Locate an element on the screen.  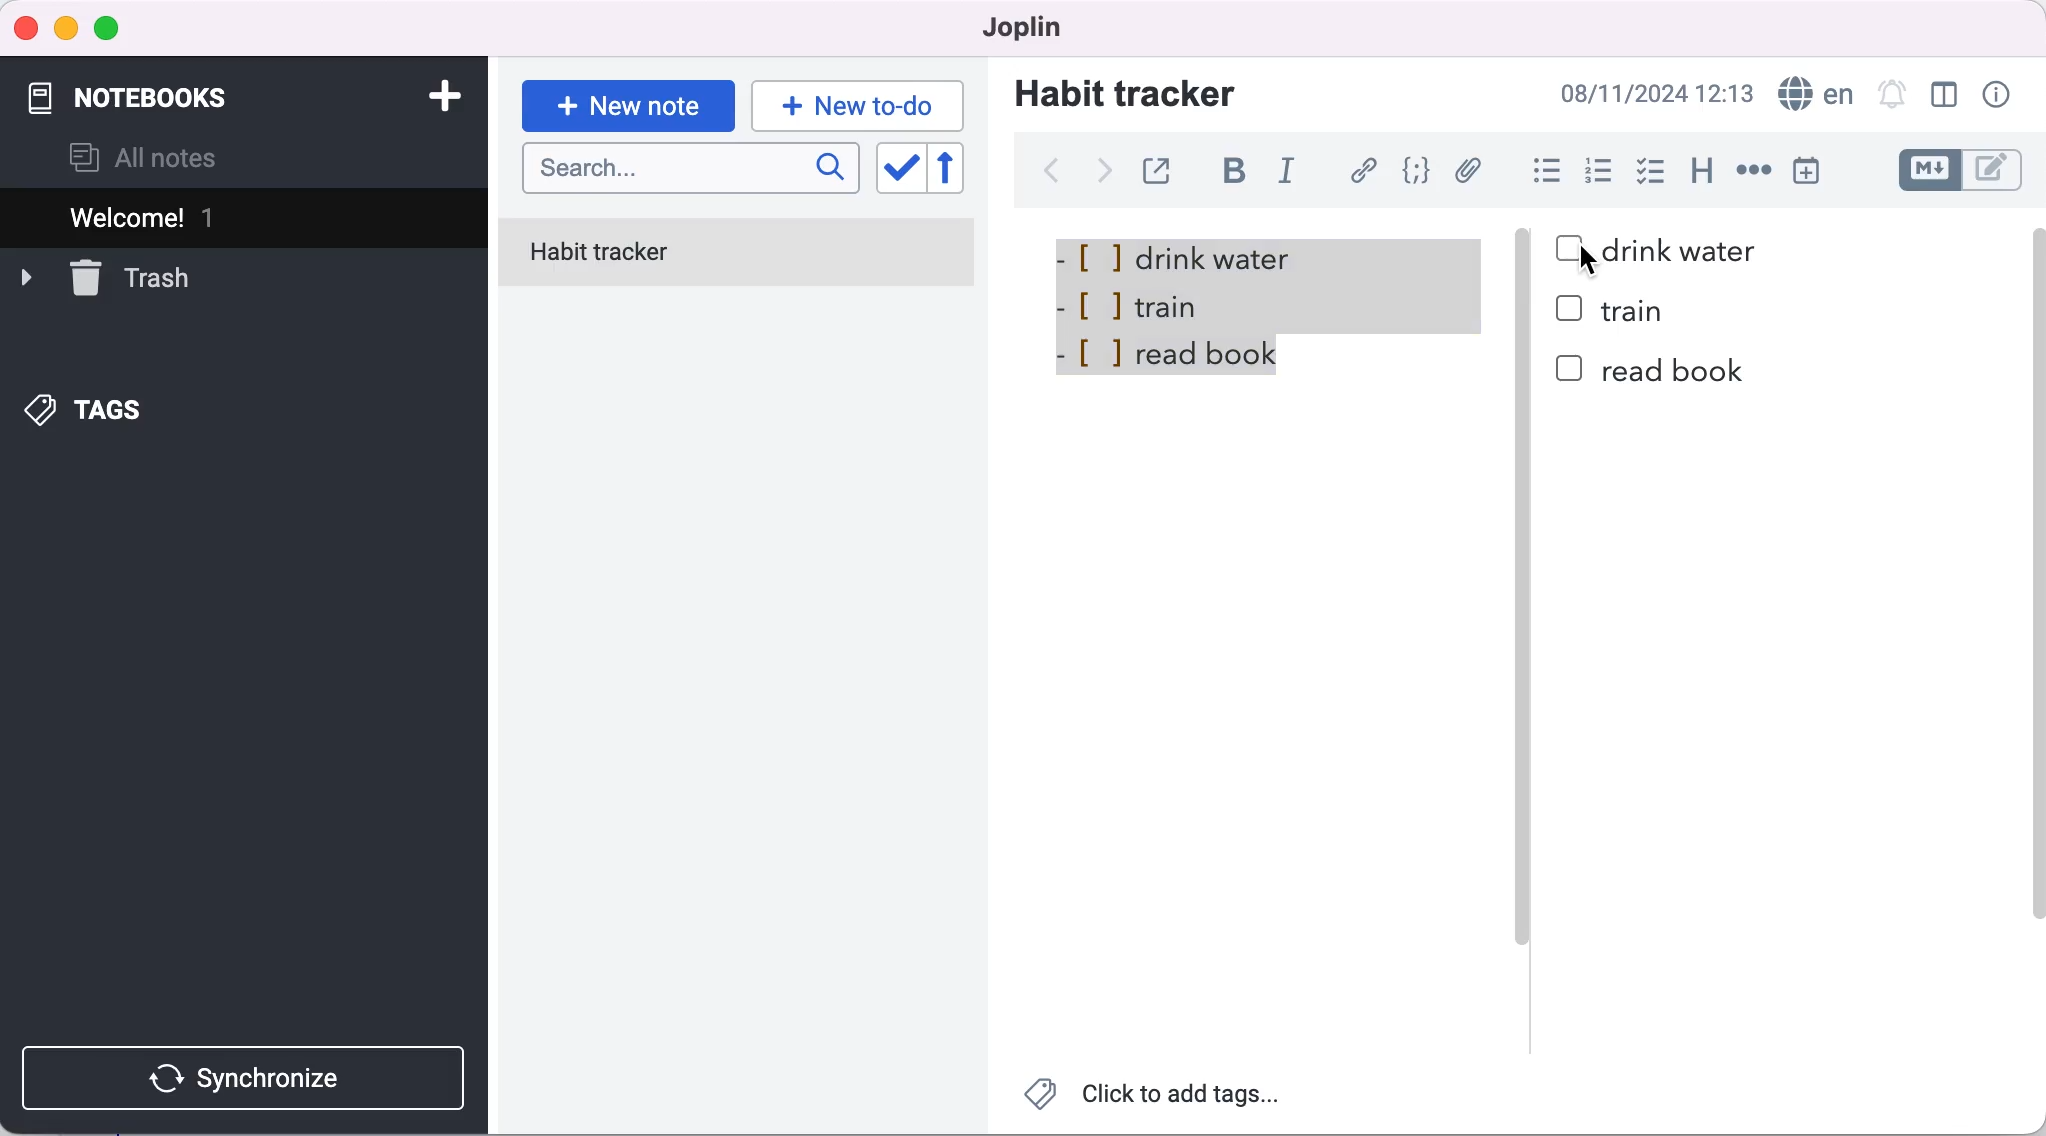
check box 3 is located at coordinates (1570, 370).